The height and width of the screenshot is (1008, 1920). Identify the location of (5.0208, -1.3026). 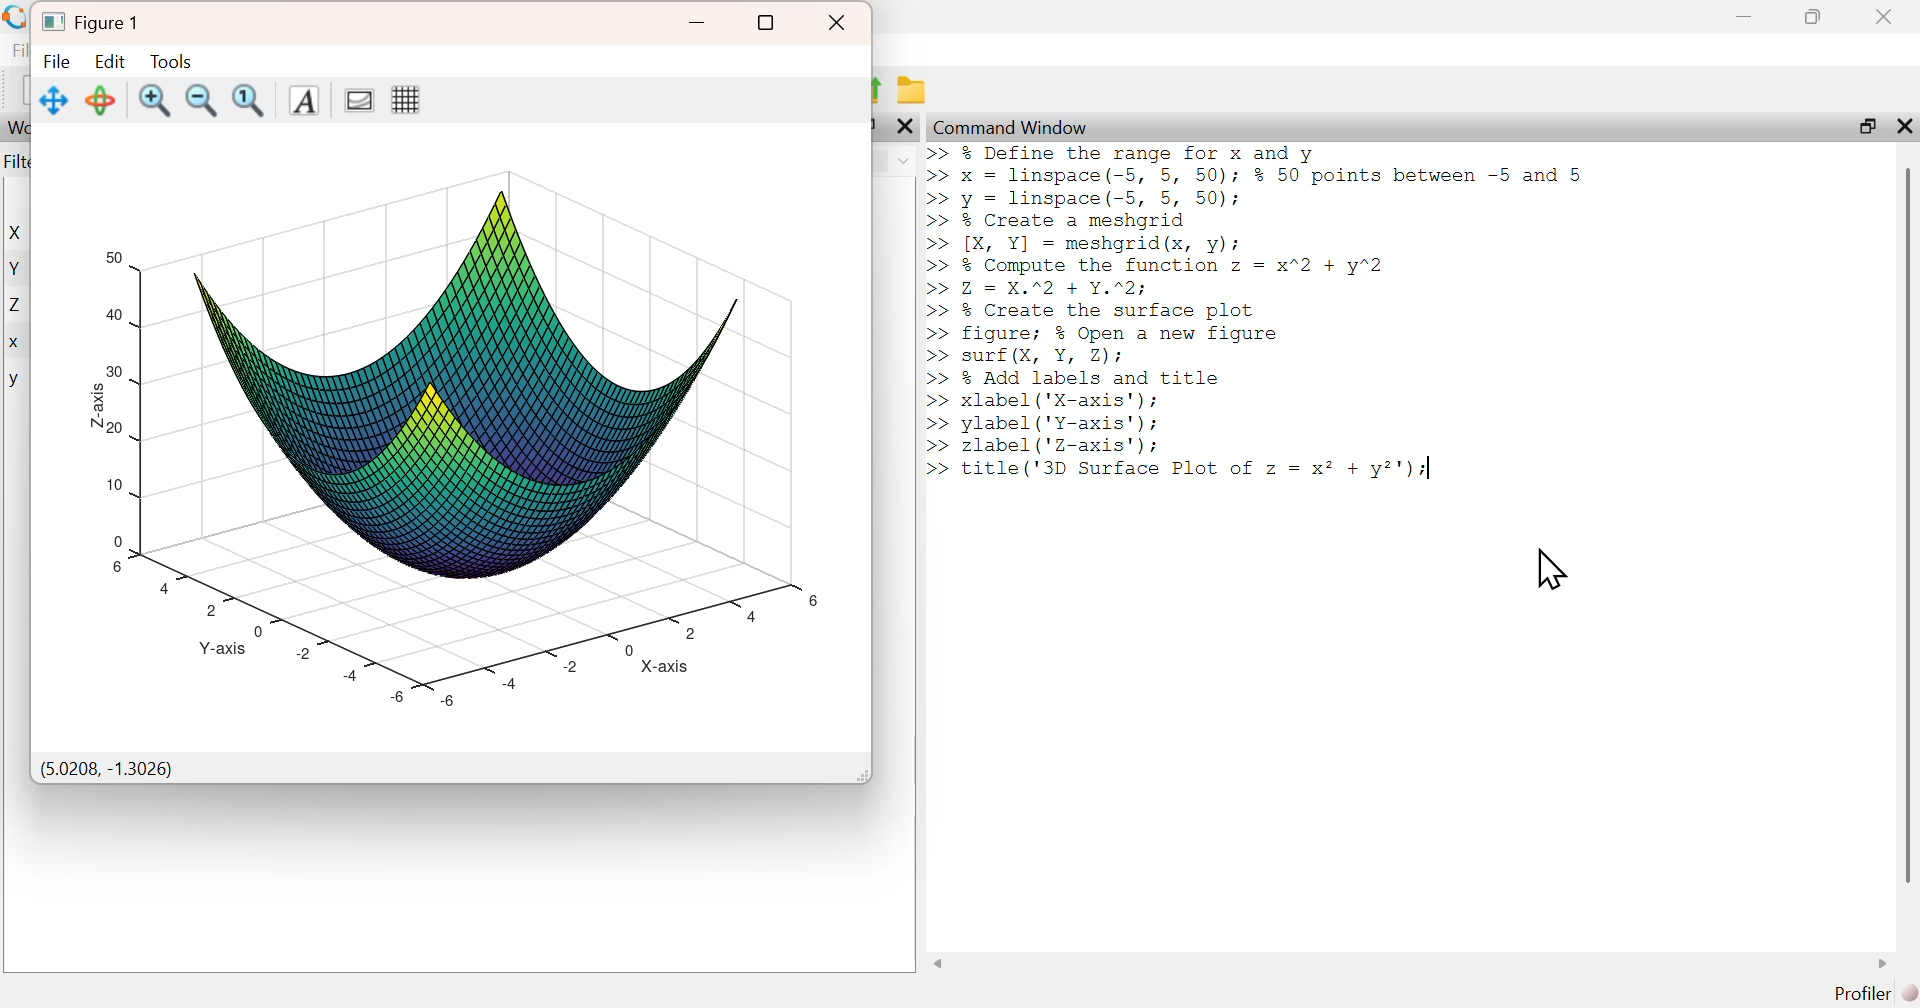
(107, 770).